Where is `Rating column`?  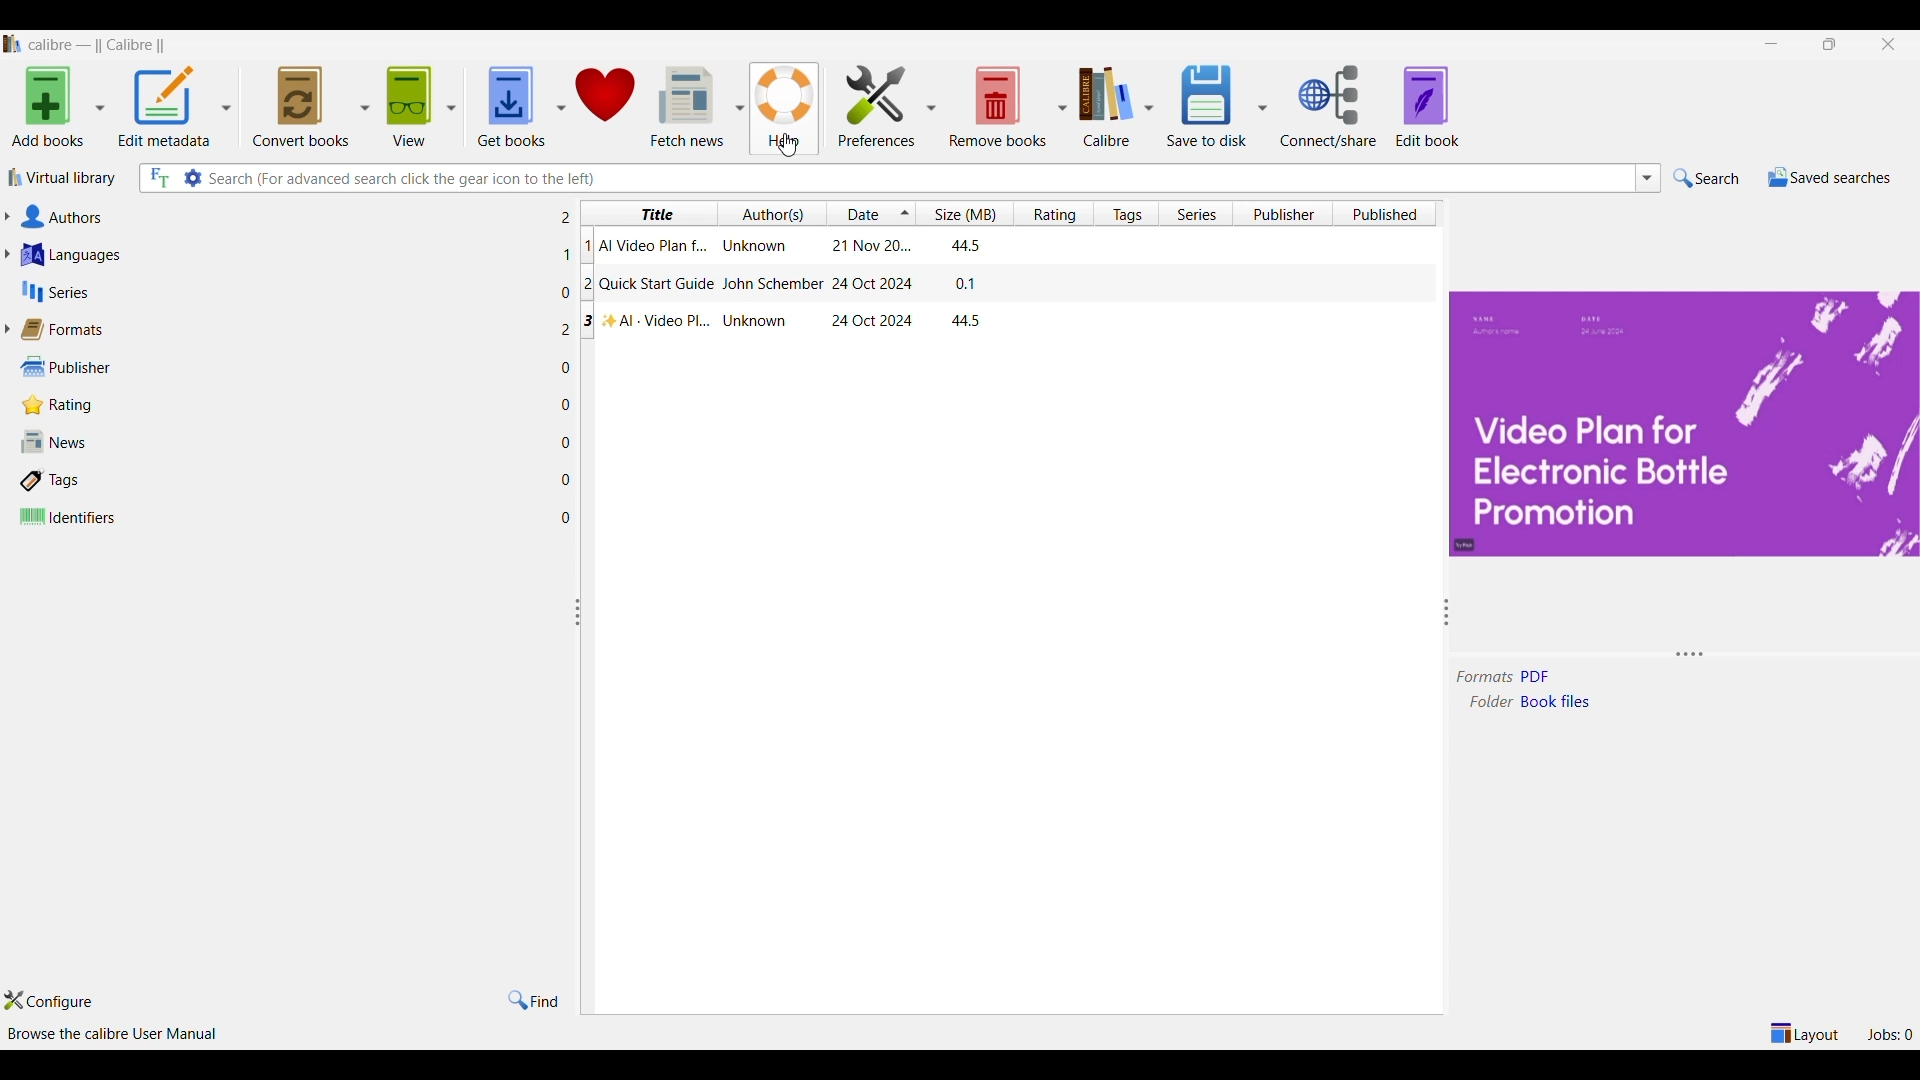 Rating column is located at coordinates (1056, 213).